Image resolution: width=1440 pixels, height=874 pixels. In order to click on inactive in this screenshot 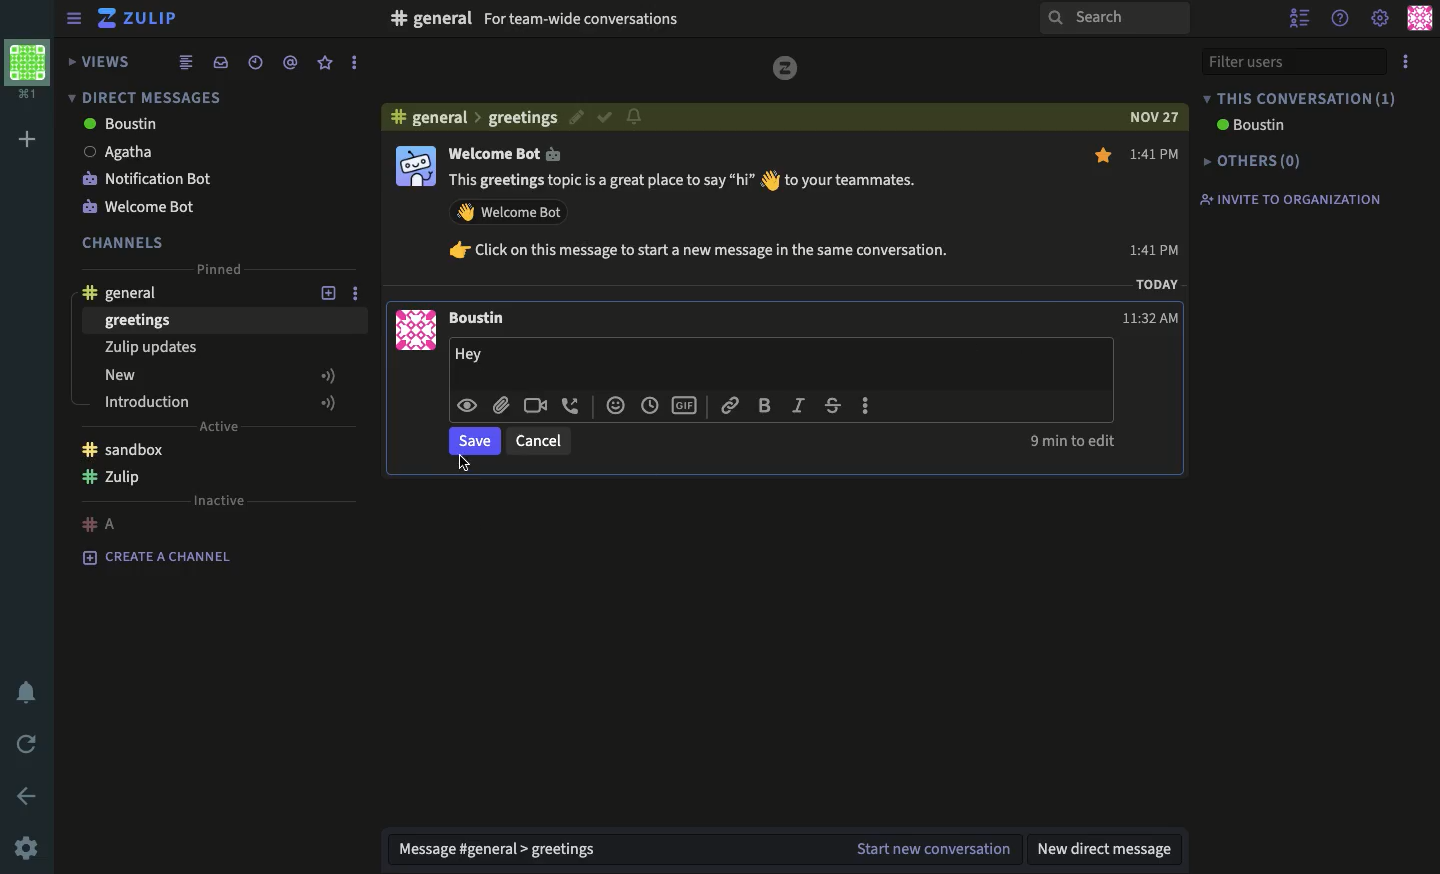, I will do `click(219, 500)`.